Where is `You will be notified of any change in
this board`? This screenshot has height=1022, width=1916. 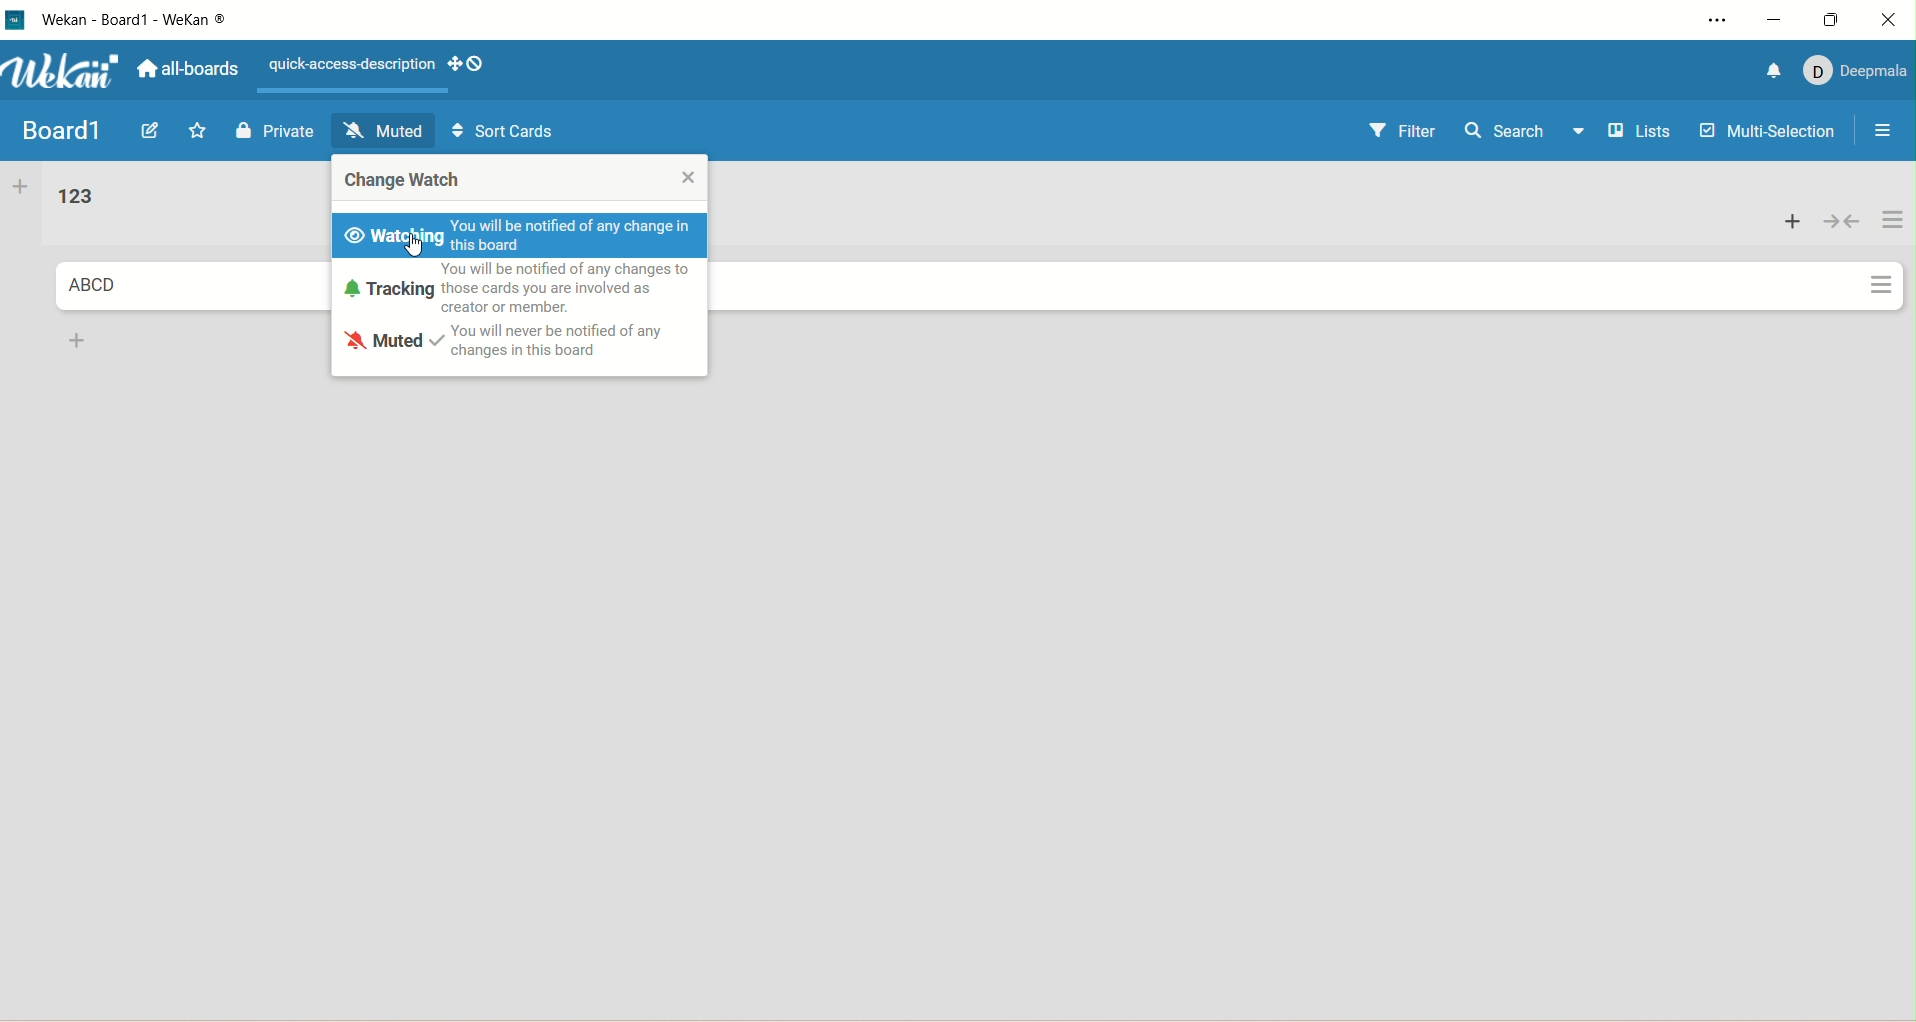
You will be notified of any change in
this board is located at coordinates (580, 237).